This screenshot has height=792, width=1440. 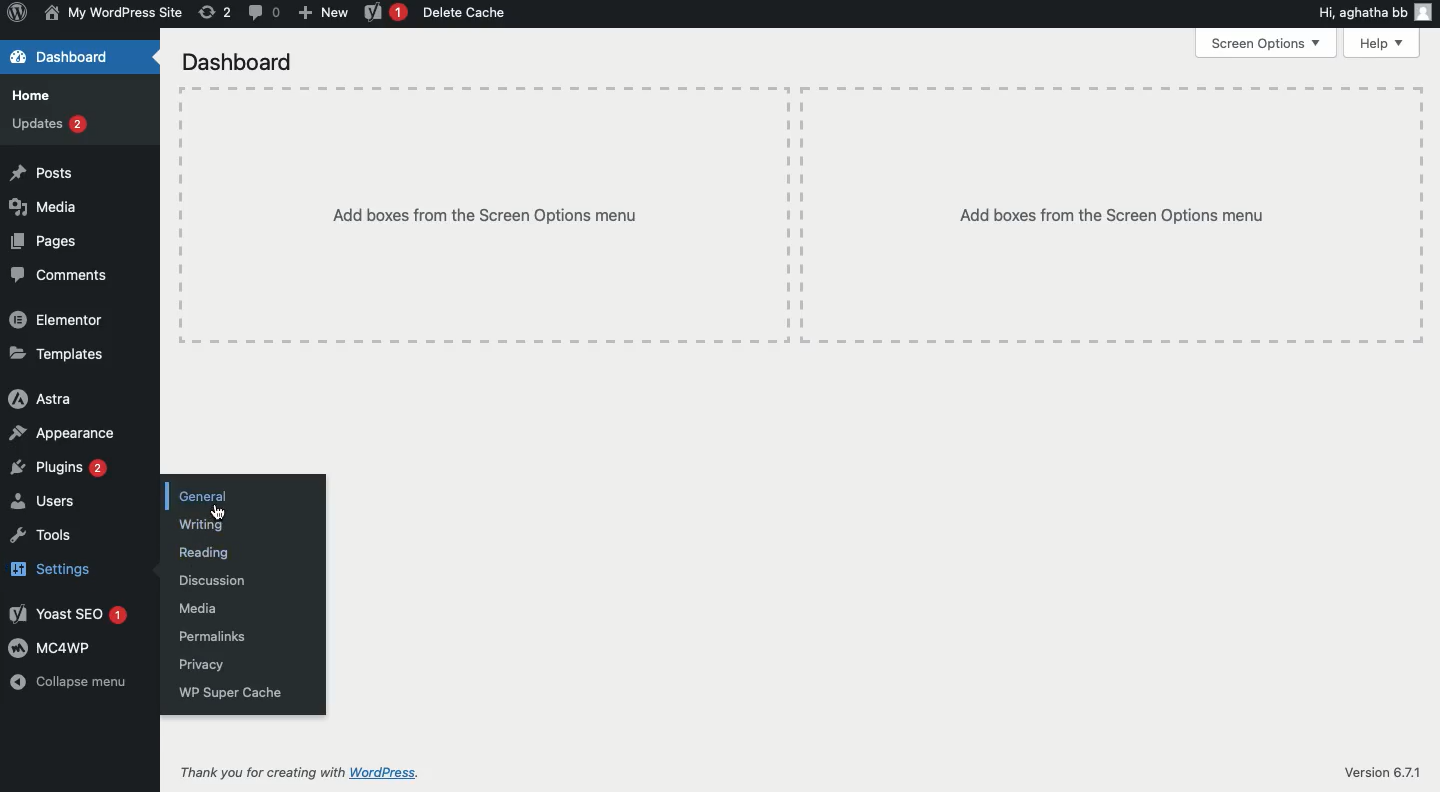 What do you see at coordinates (1385, 44) in the screenshot?
I see `Help` at bounding box center [1385, 44].